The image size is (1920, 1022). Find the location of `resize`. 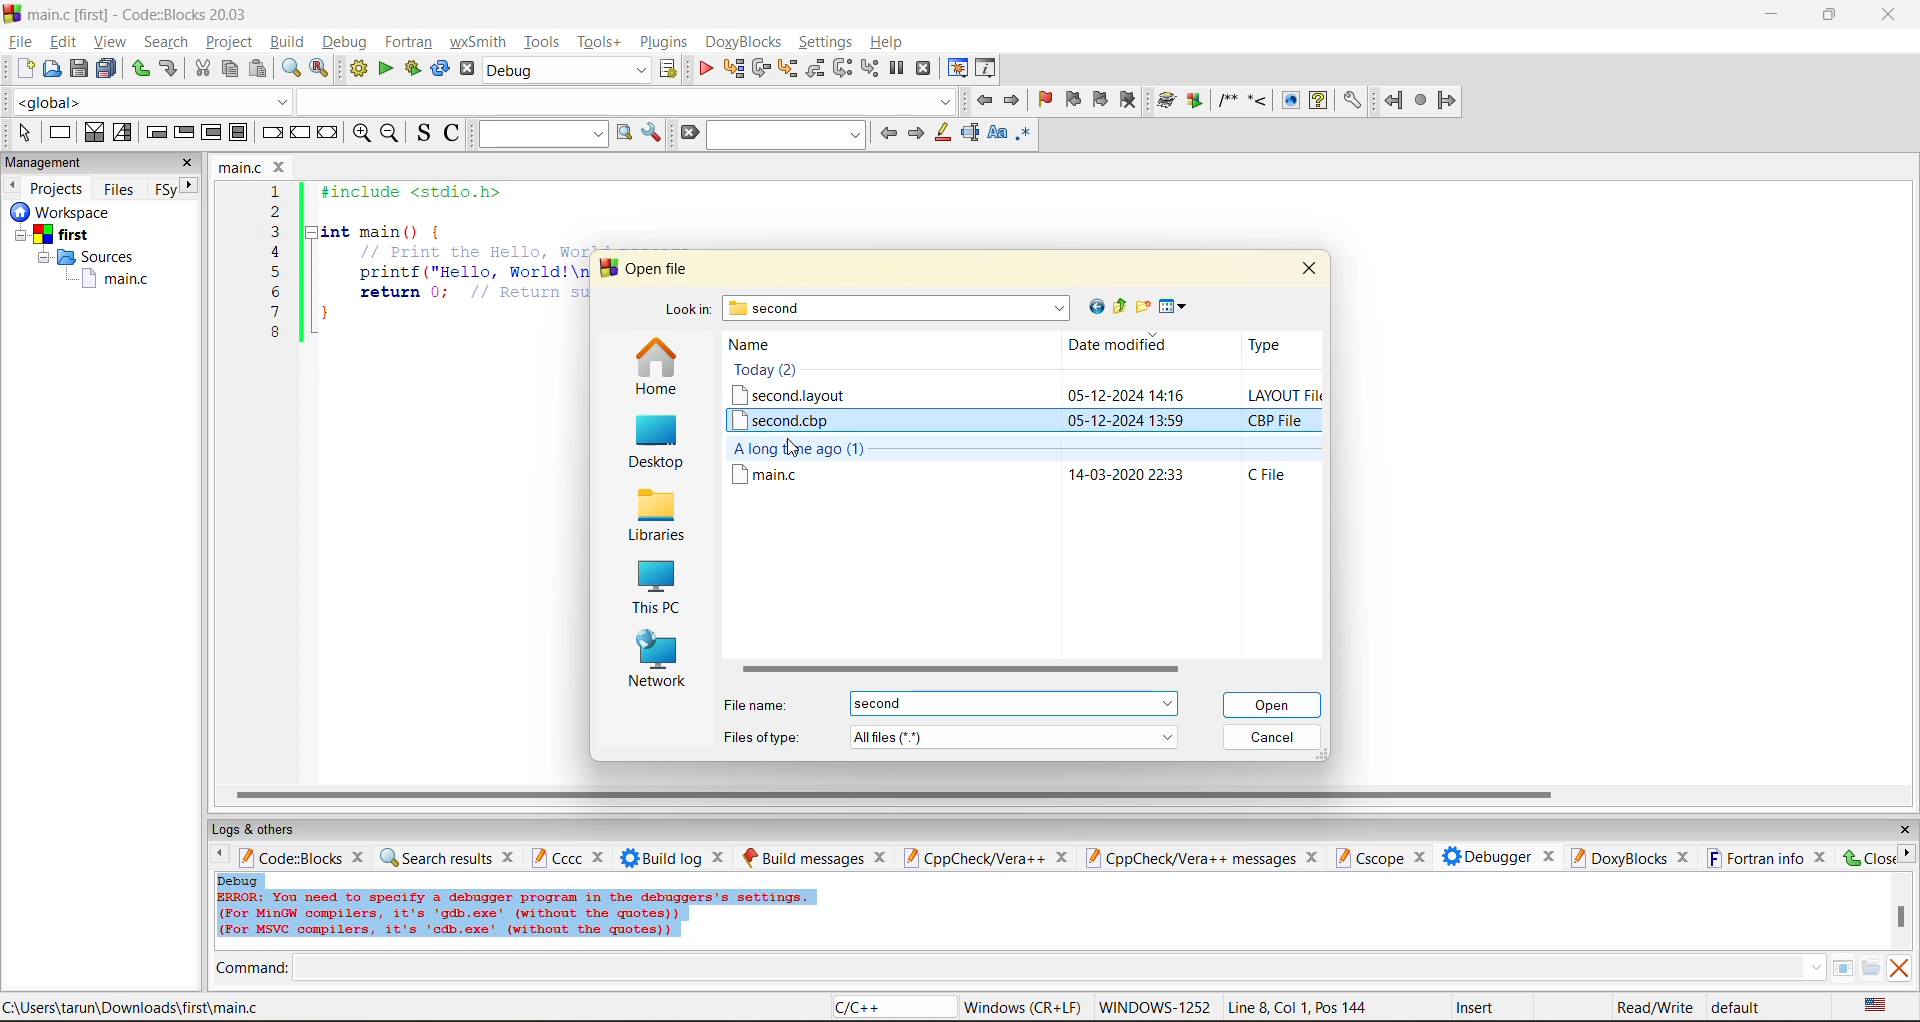

resize is located at coordinates (1830, 13).